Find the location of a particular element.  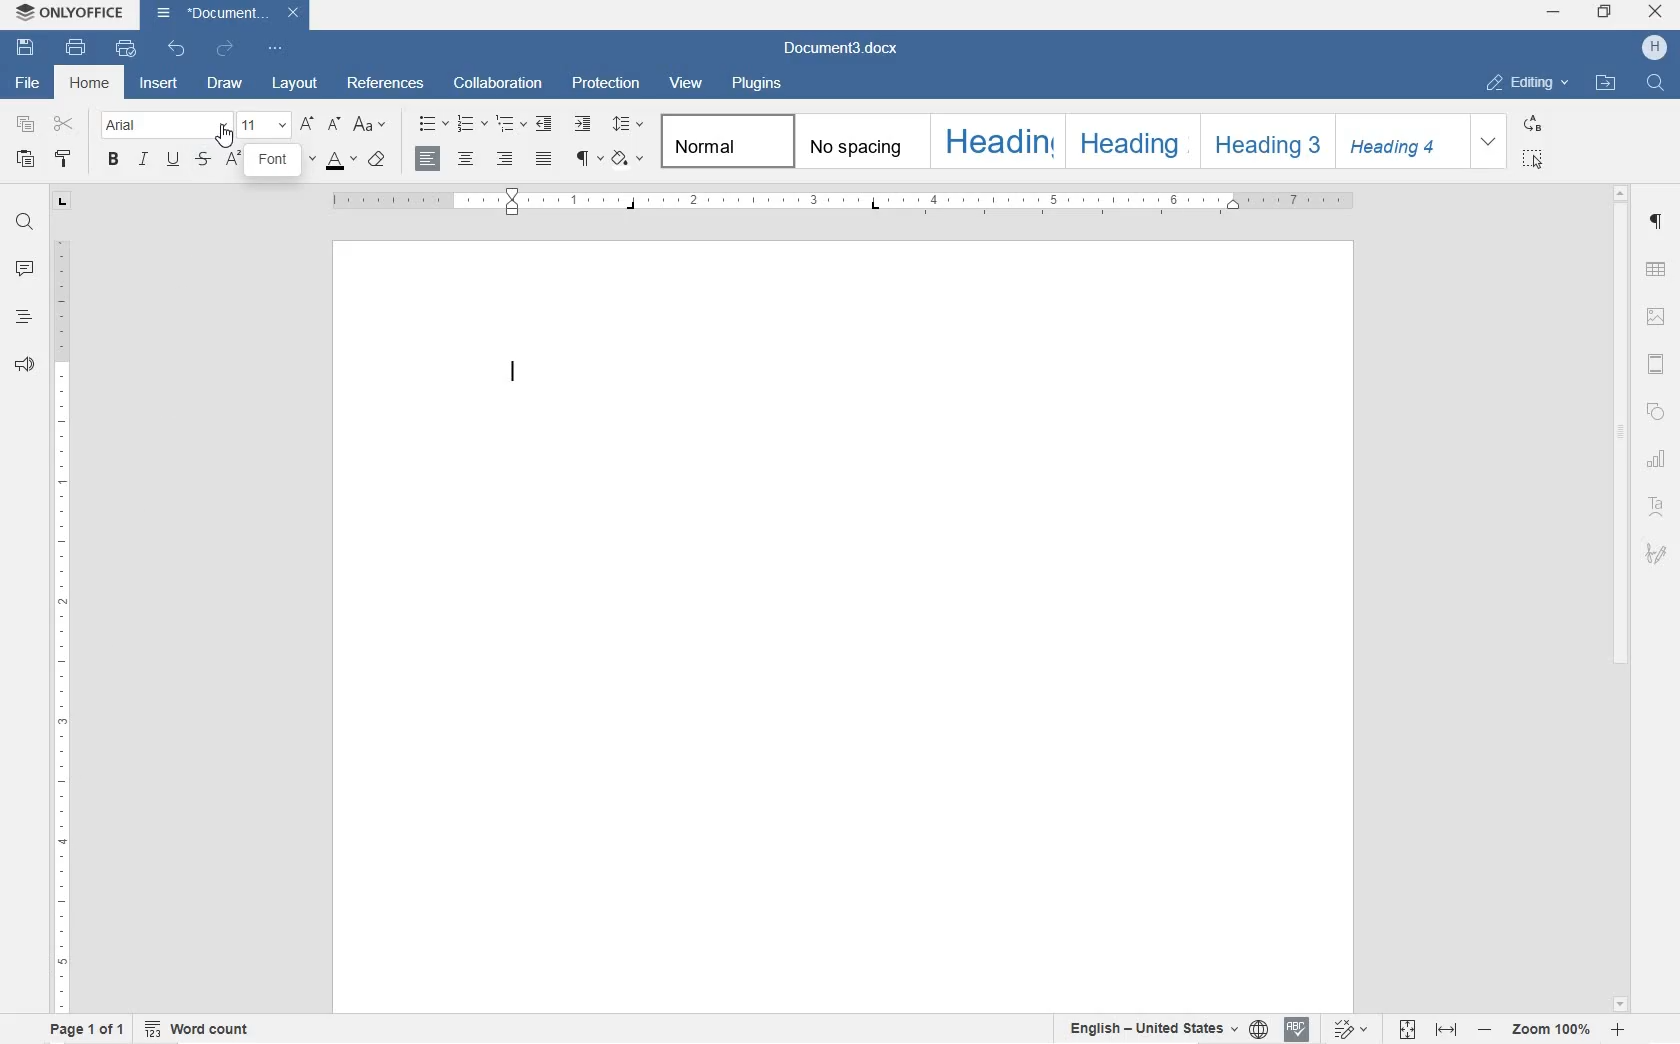

TEXT ART is located at coordinates (1657, 506).